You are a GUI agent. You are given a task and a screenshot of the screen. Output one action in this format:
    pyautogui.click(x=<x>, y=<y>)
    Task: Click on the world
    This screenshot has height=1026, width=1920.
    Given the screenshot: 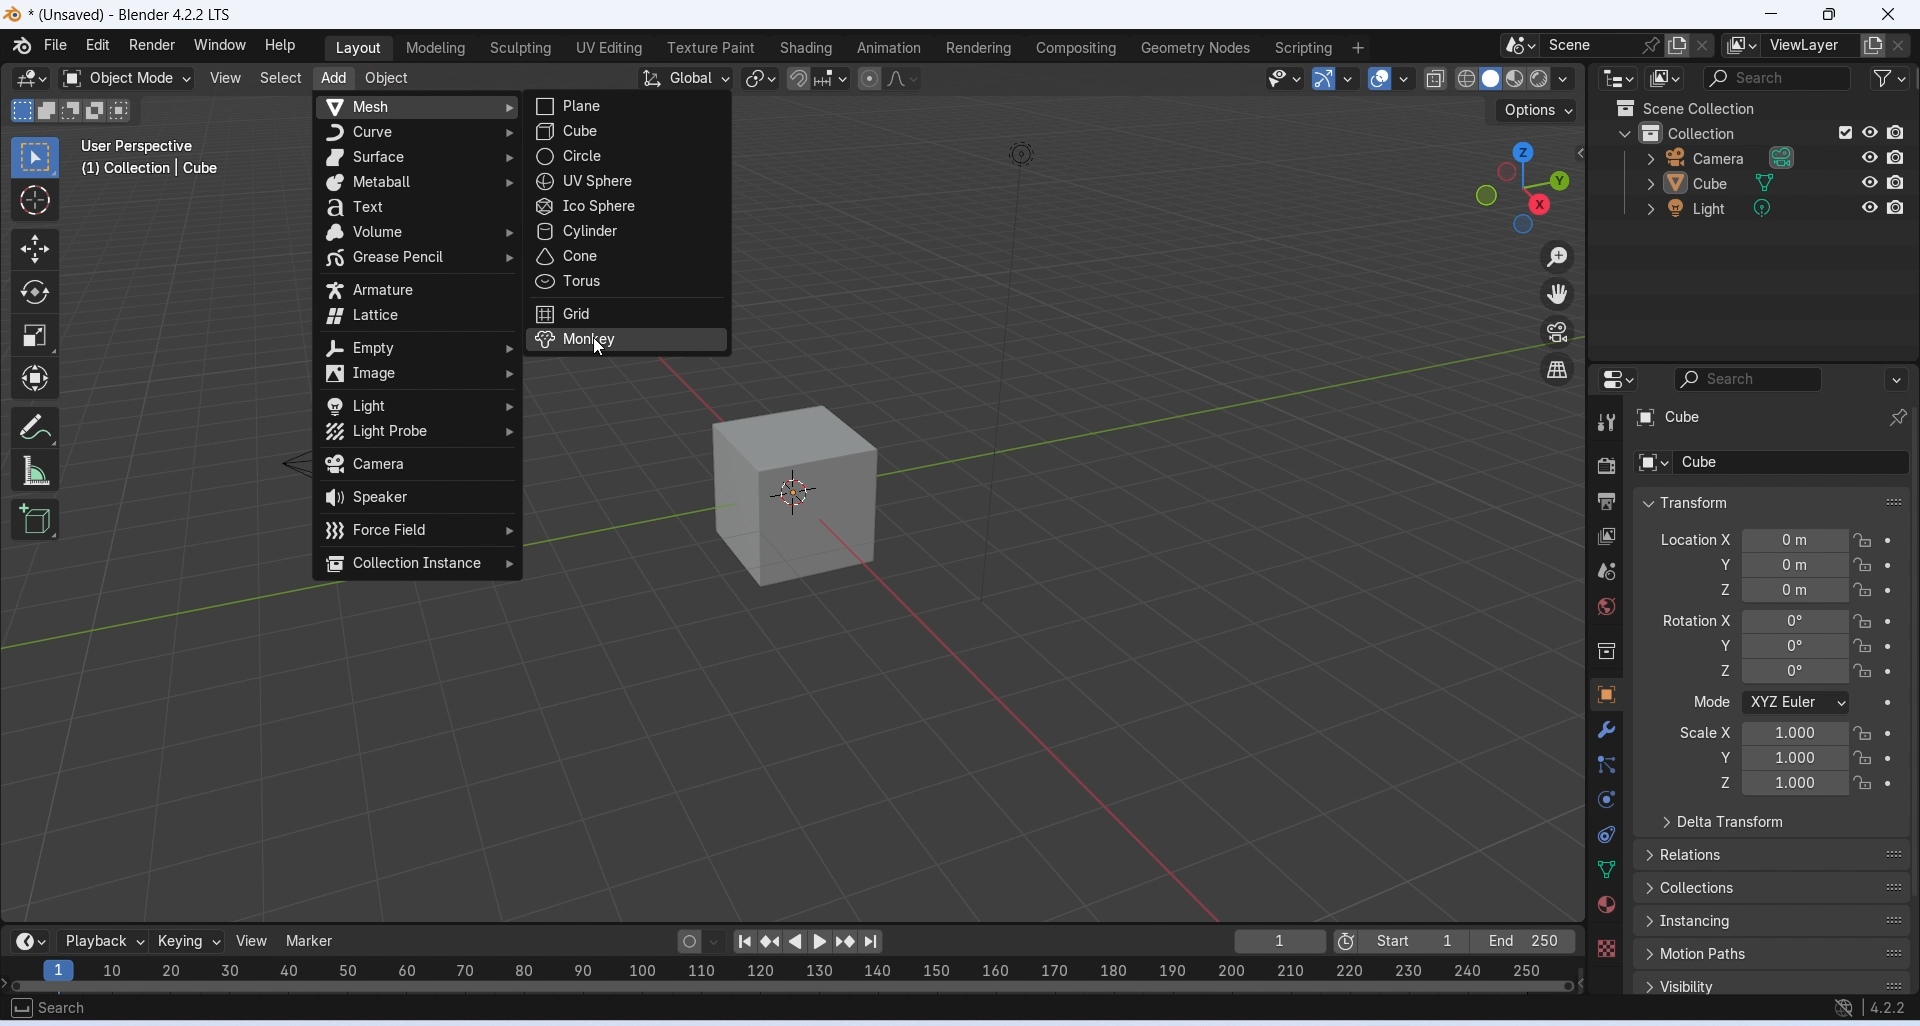 What is the action you would take?
    pyautogui.click(x=1608, y=606)
    